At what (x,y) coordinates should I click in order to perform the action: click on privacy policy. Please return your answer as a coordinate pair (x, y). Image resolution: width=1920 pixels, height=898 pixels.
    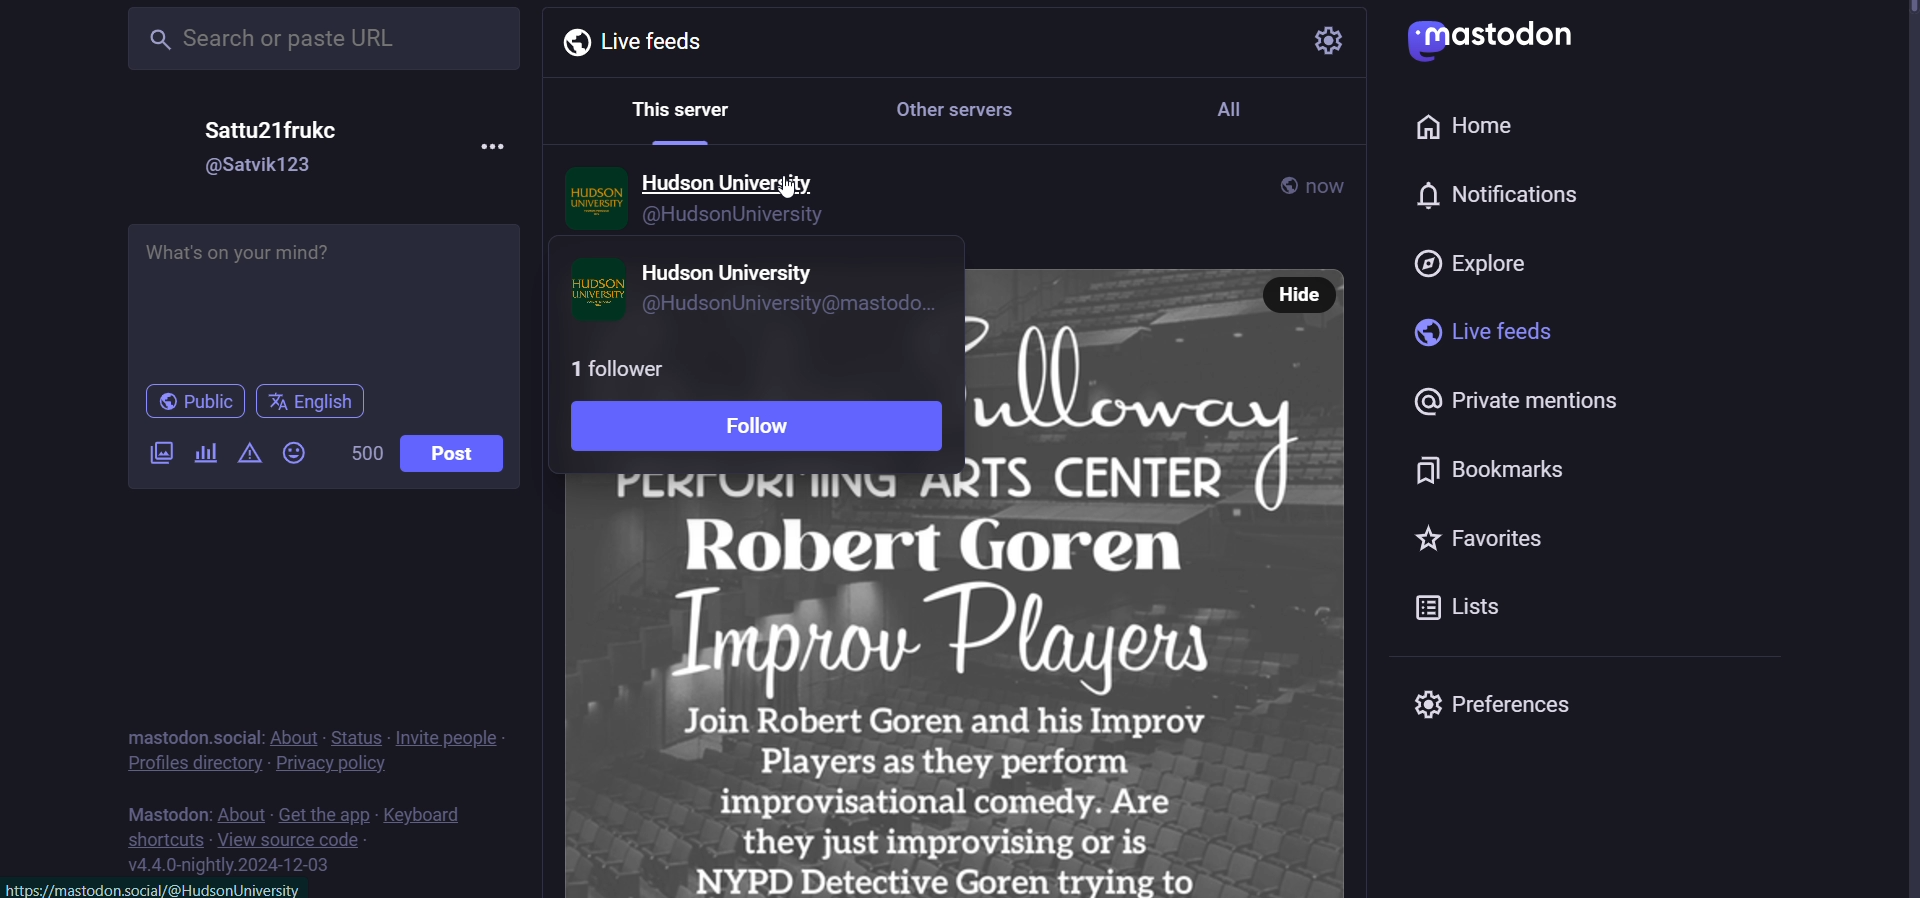
    Looking at the image, I should click on (333, 766).